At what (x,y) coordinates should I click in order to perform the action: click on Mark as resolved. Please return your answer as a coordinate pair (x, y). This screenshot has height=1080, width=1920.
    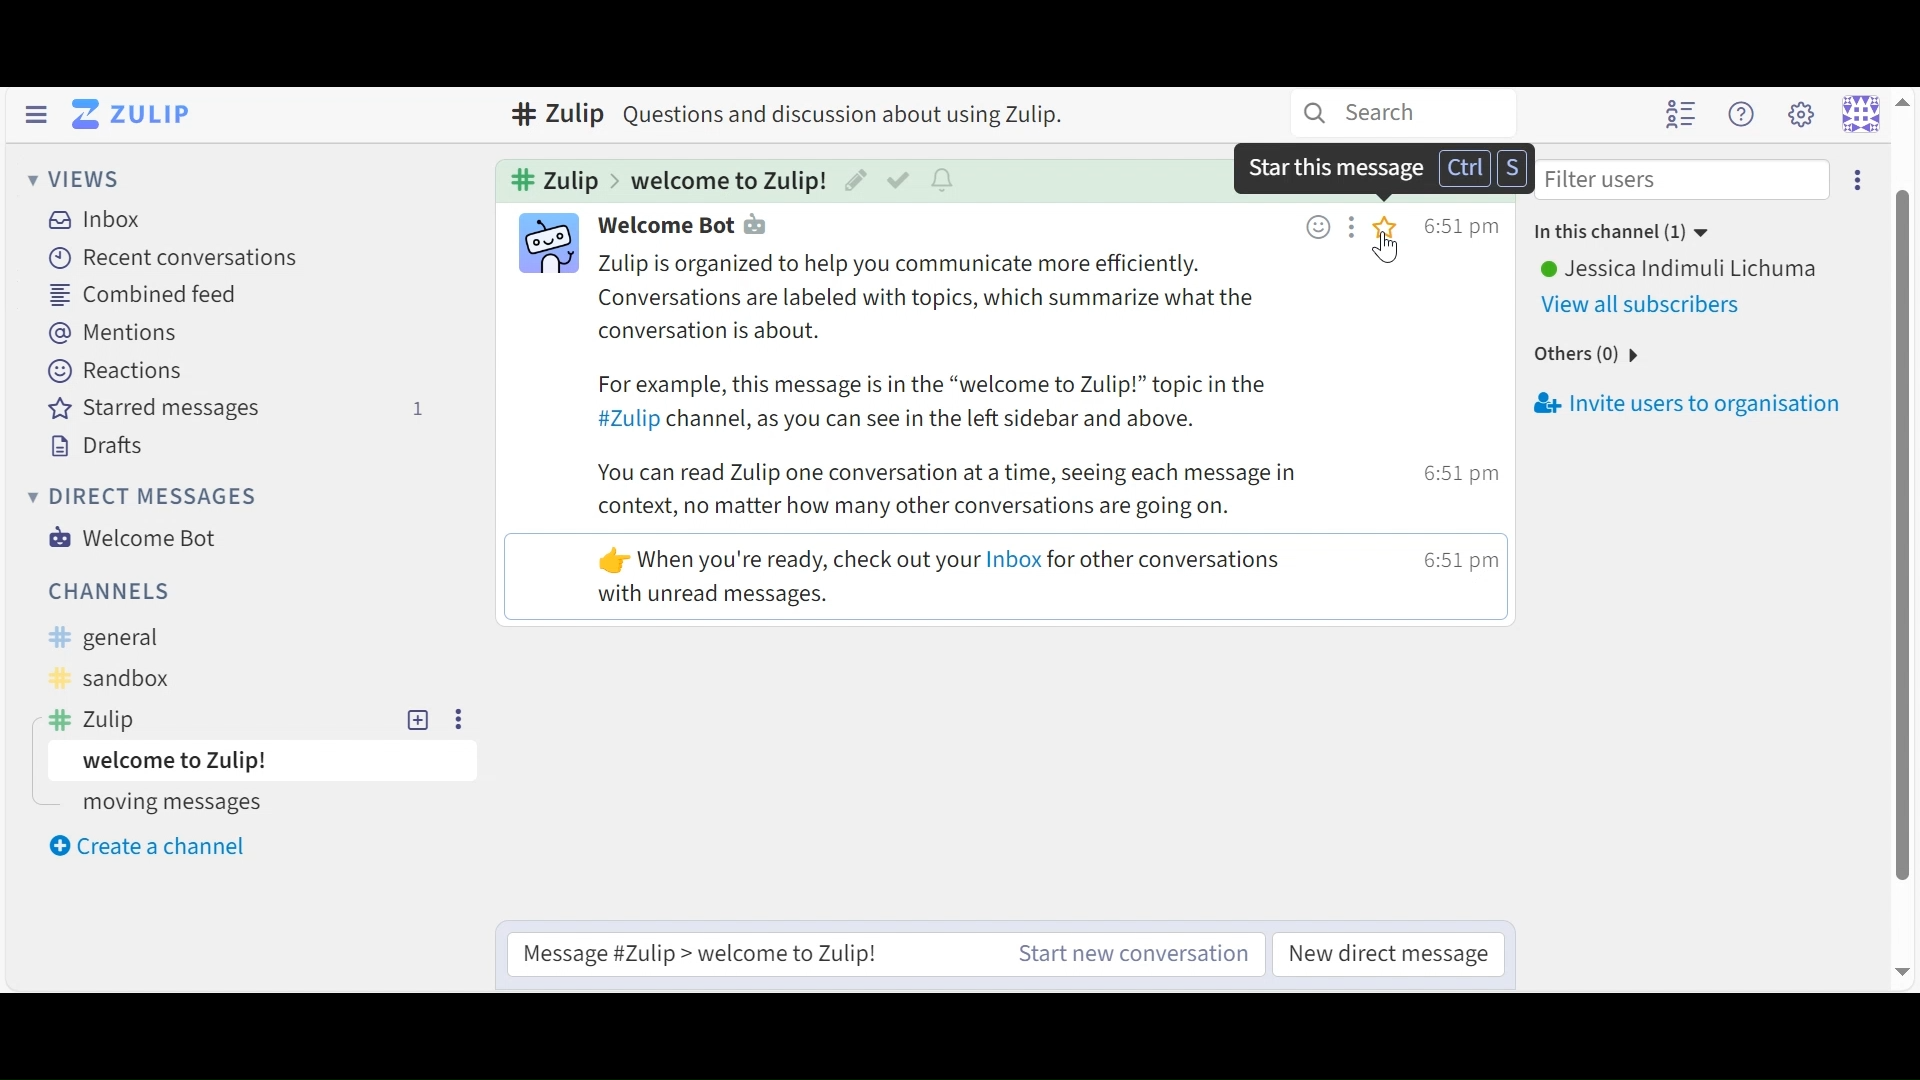
    Looking at the image, I should click on (898, 180).